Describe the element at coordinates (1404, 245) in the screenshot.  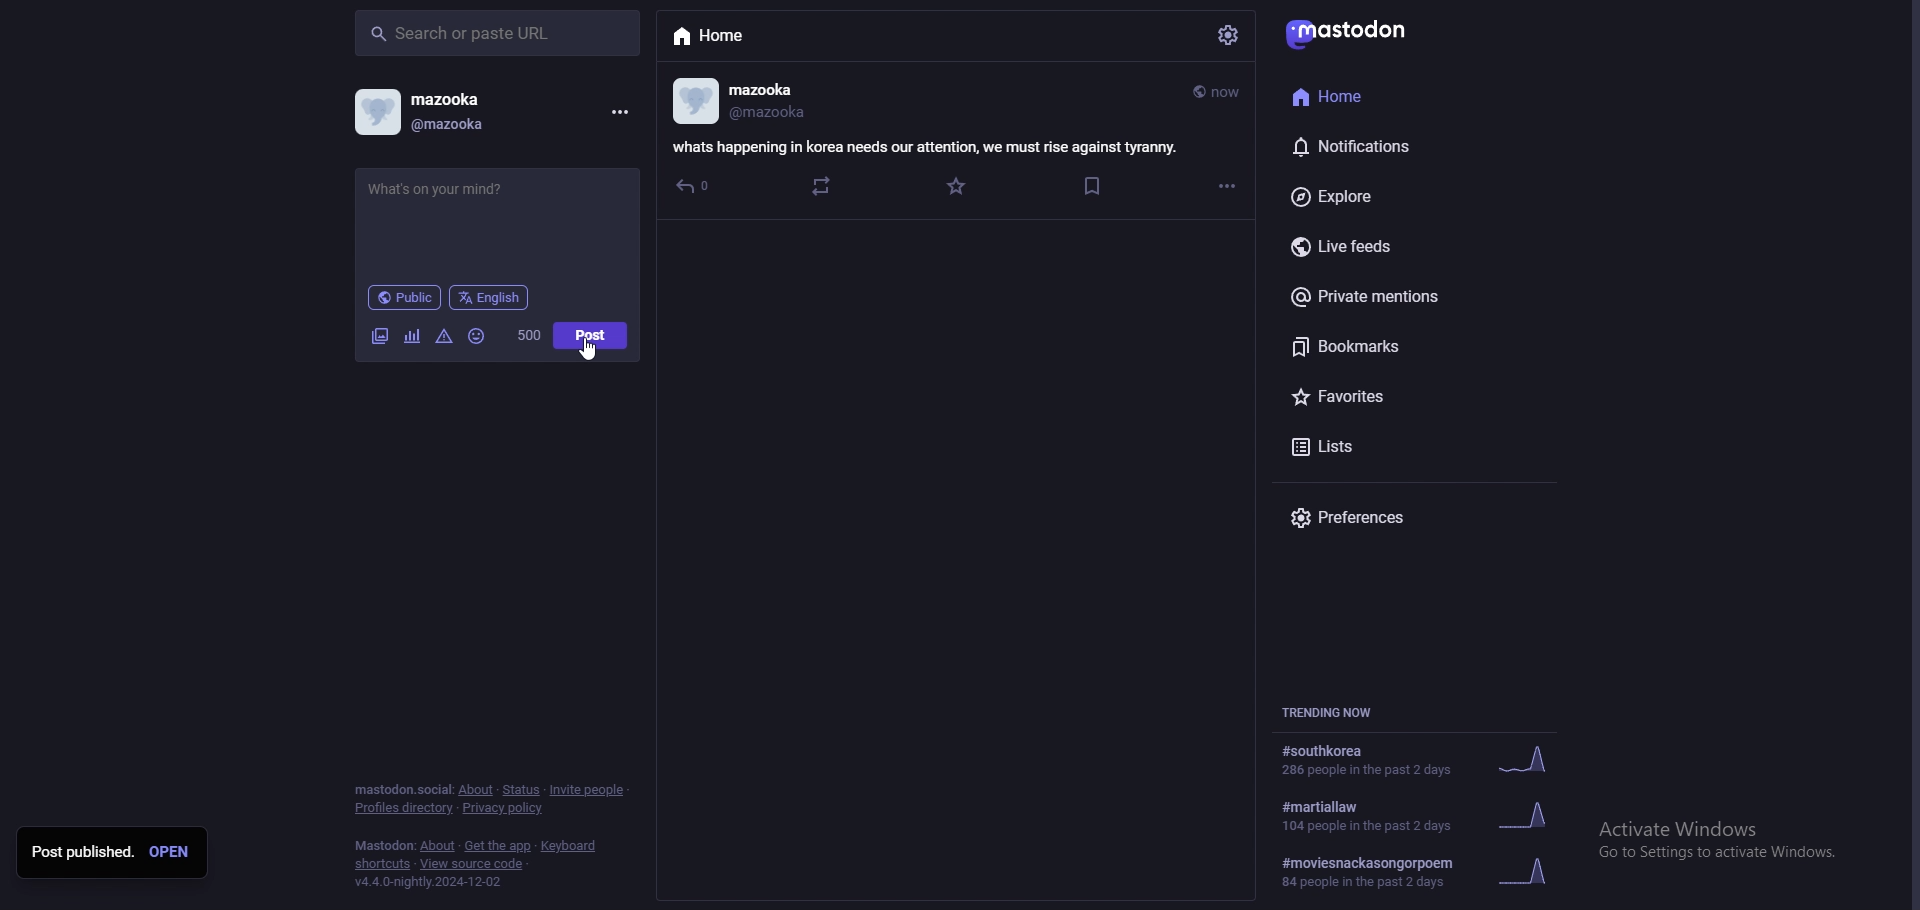
I see `live feeds` at that location.